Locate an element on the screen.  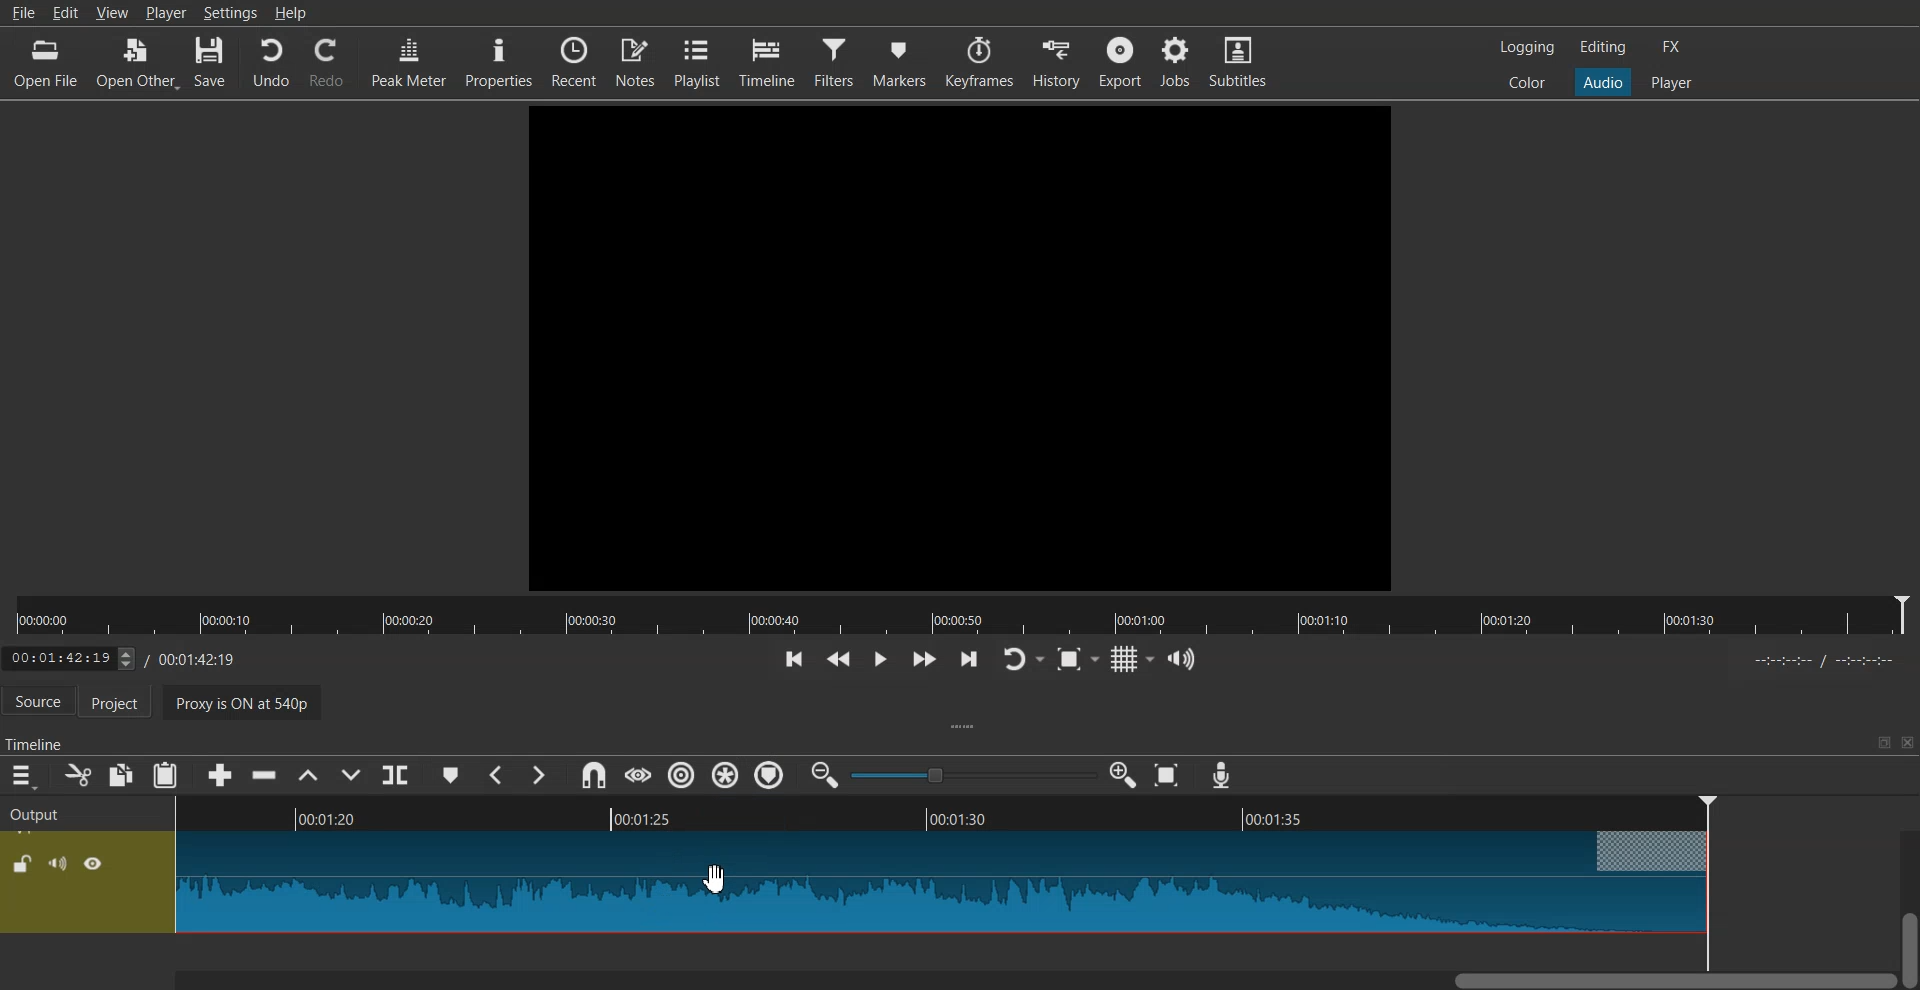
Drag Handle is located at coordinates (966, 728).